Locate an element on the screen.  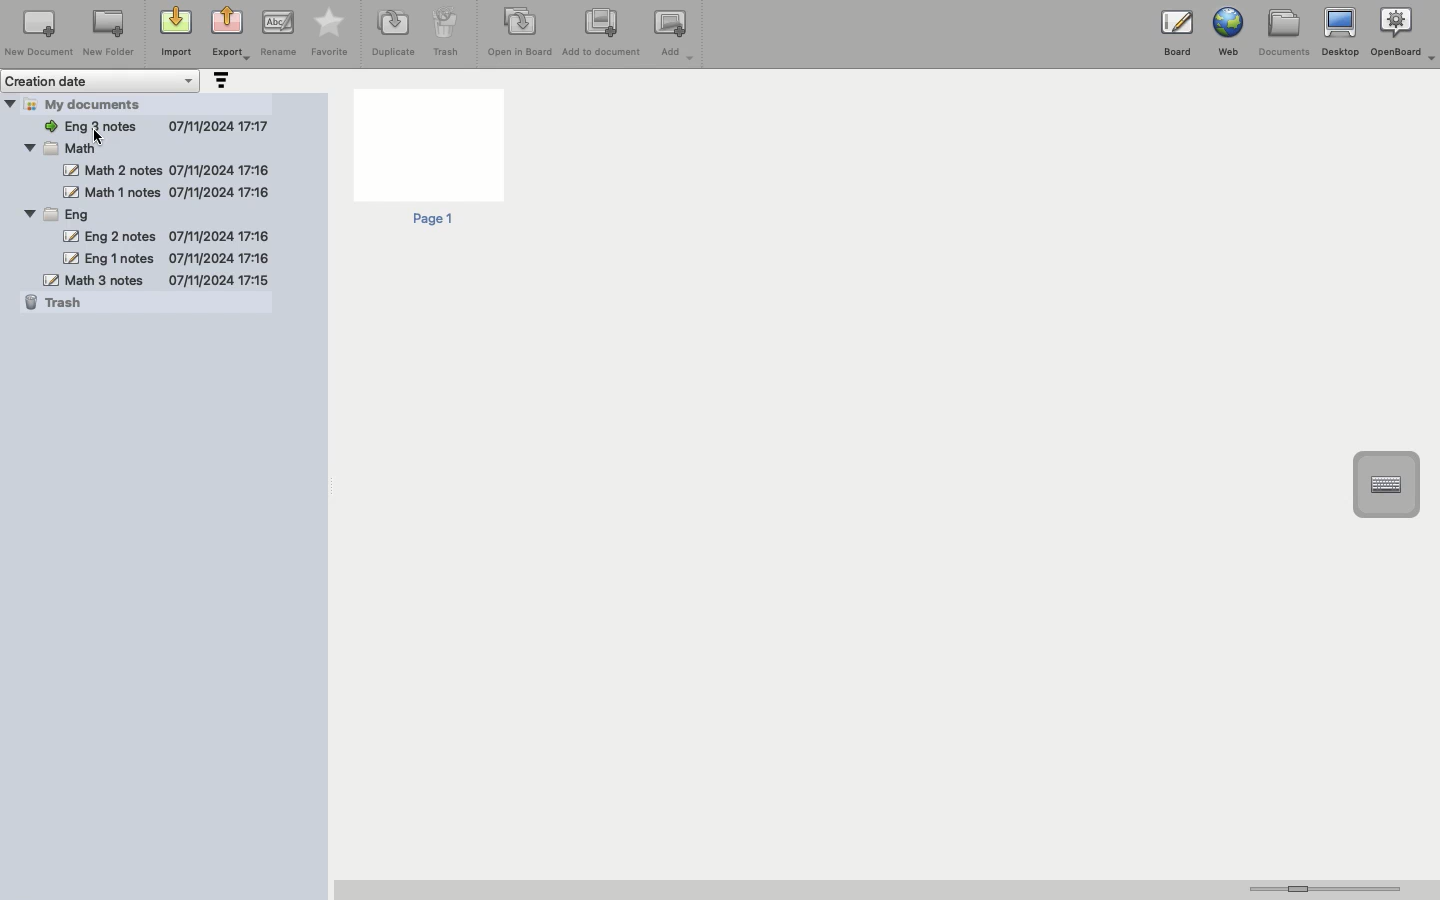
Math 2 notes is located at coordinates (168, 170).